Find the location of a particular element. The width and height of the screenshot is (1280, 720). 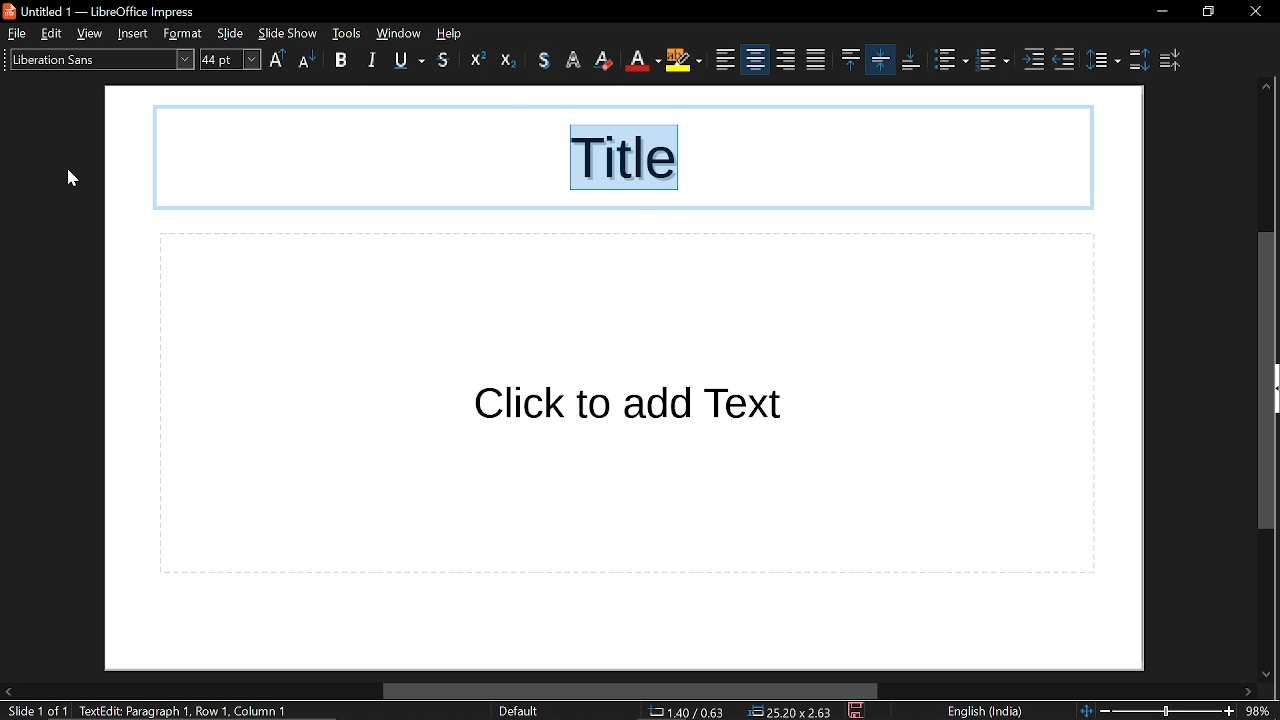

fit to page is located at coordinates (1083, 710).